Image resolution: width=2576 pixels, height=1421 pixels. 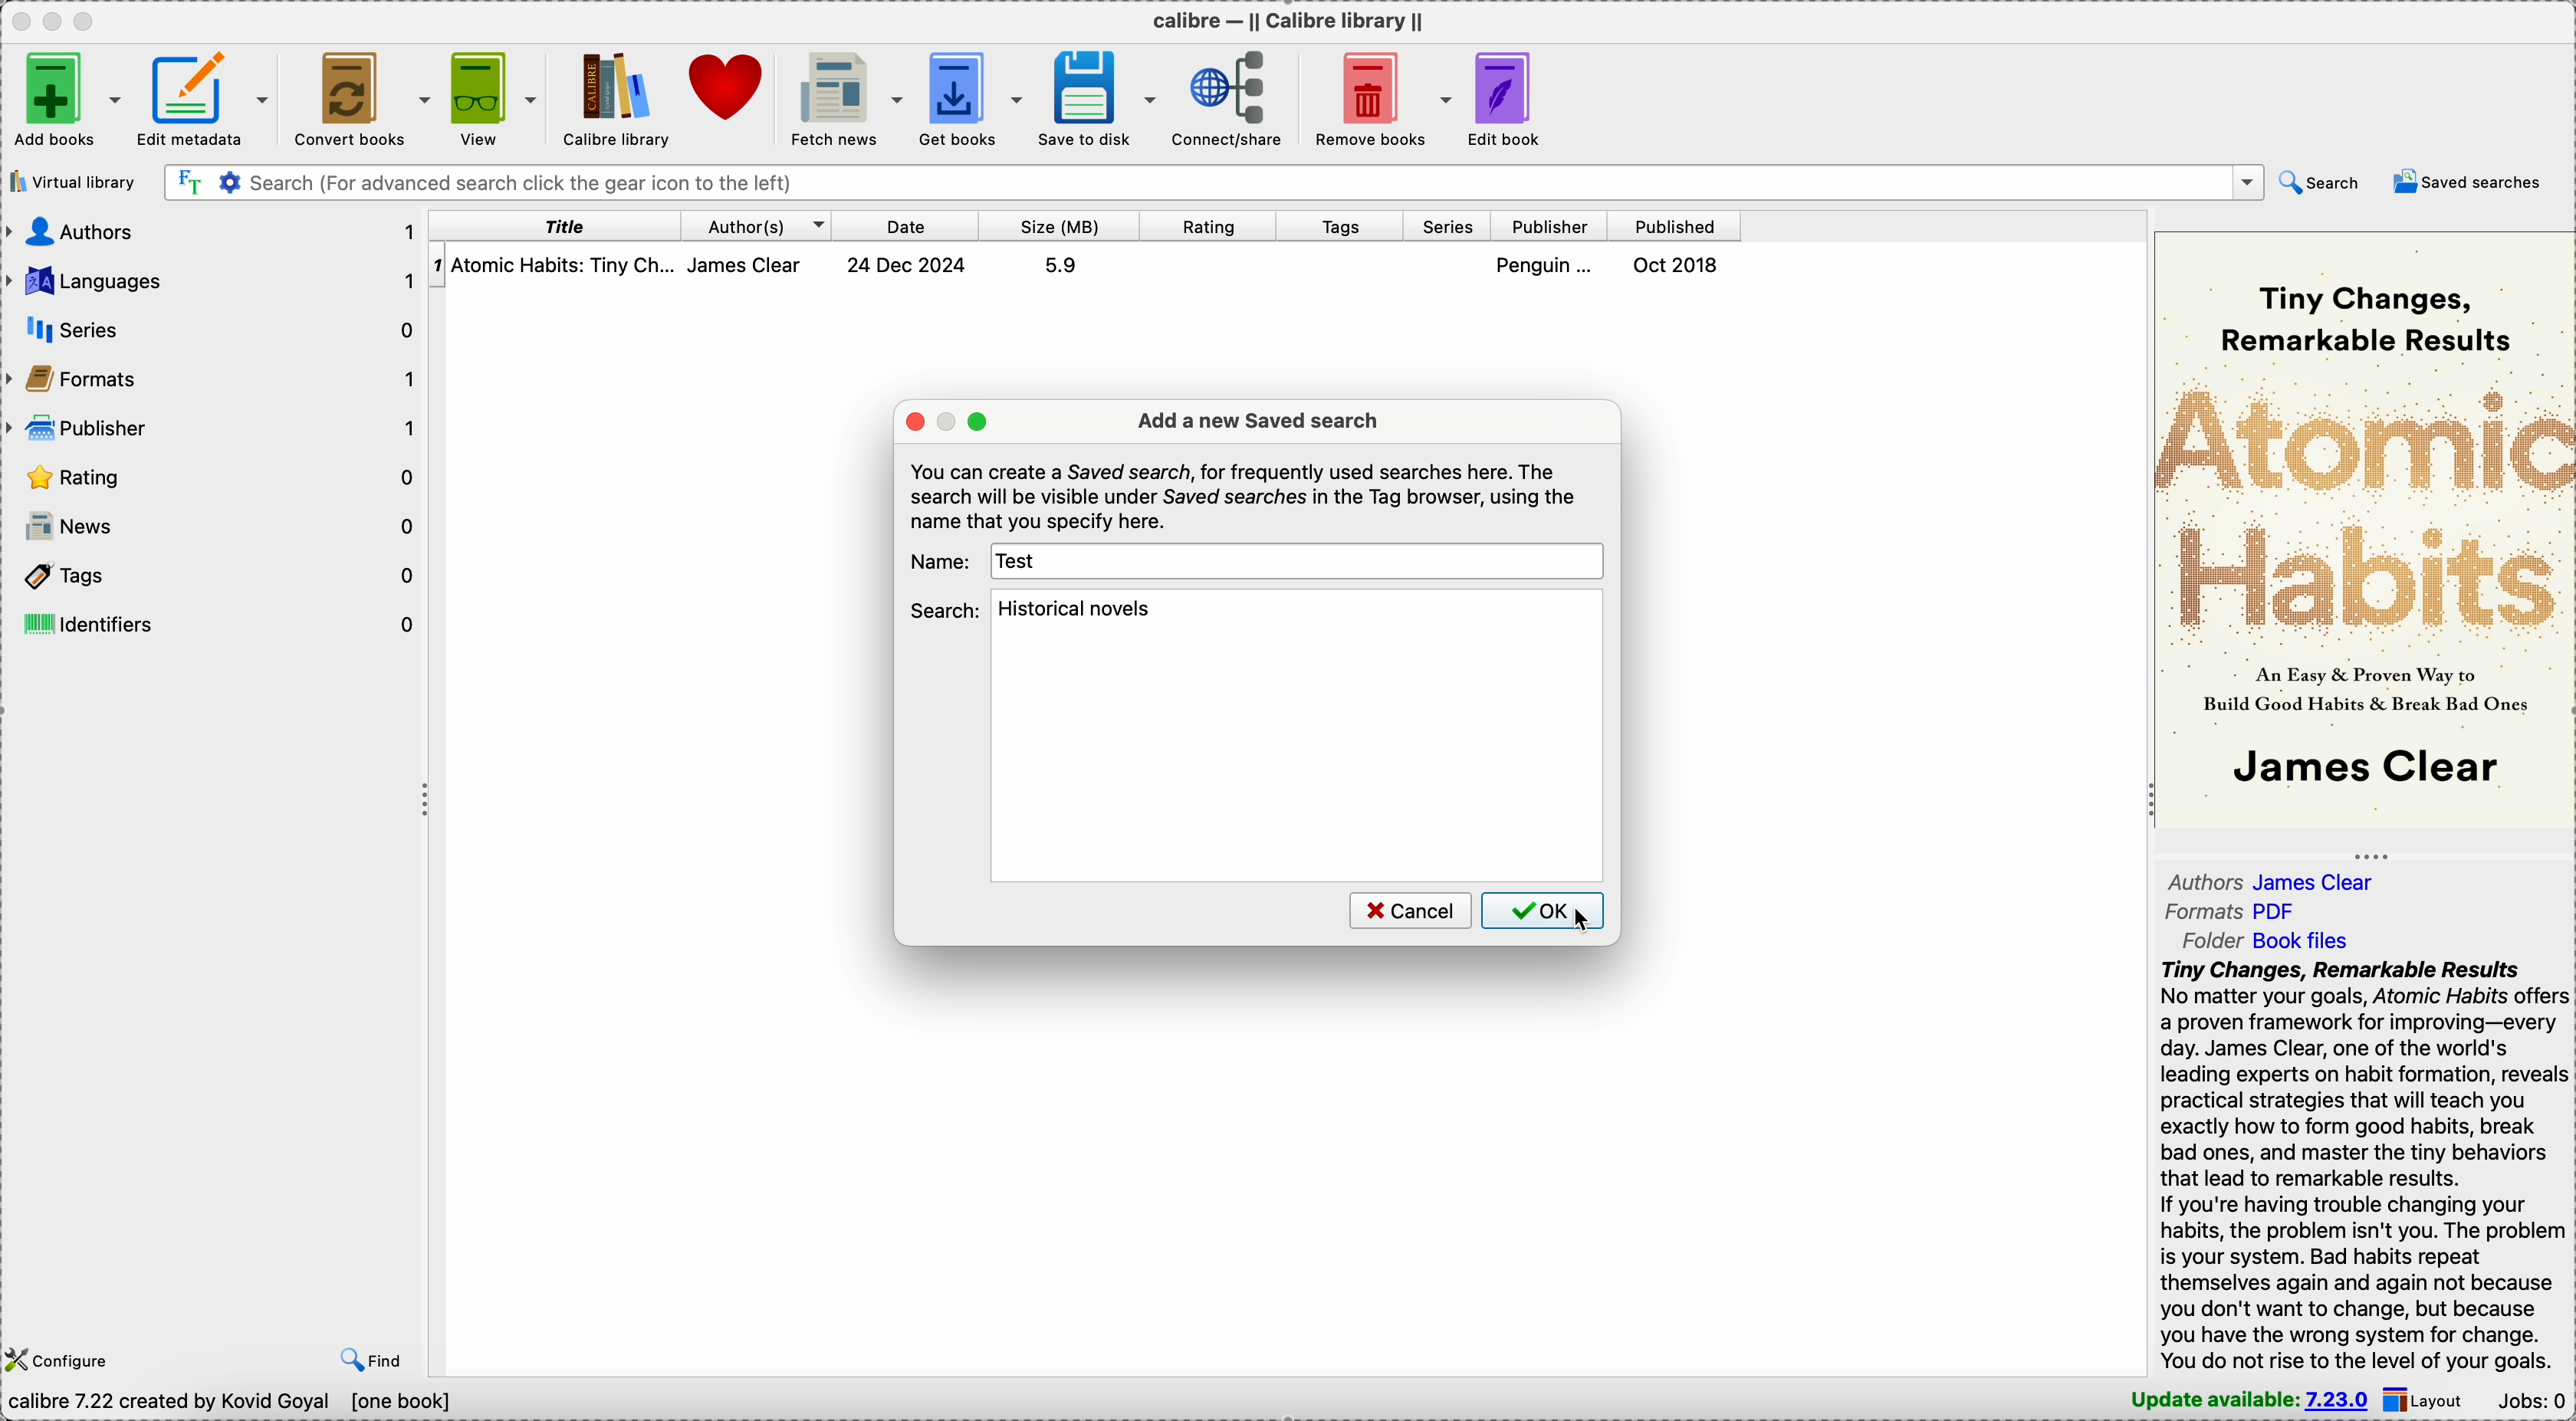 What do you see at coordinates (216, 623) in the screenshot?
I see `identifiers` at bounding box center [216, 623].